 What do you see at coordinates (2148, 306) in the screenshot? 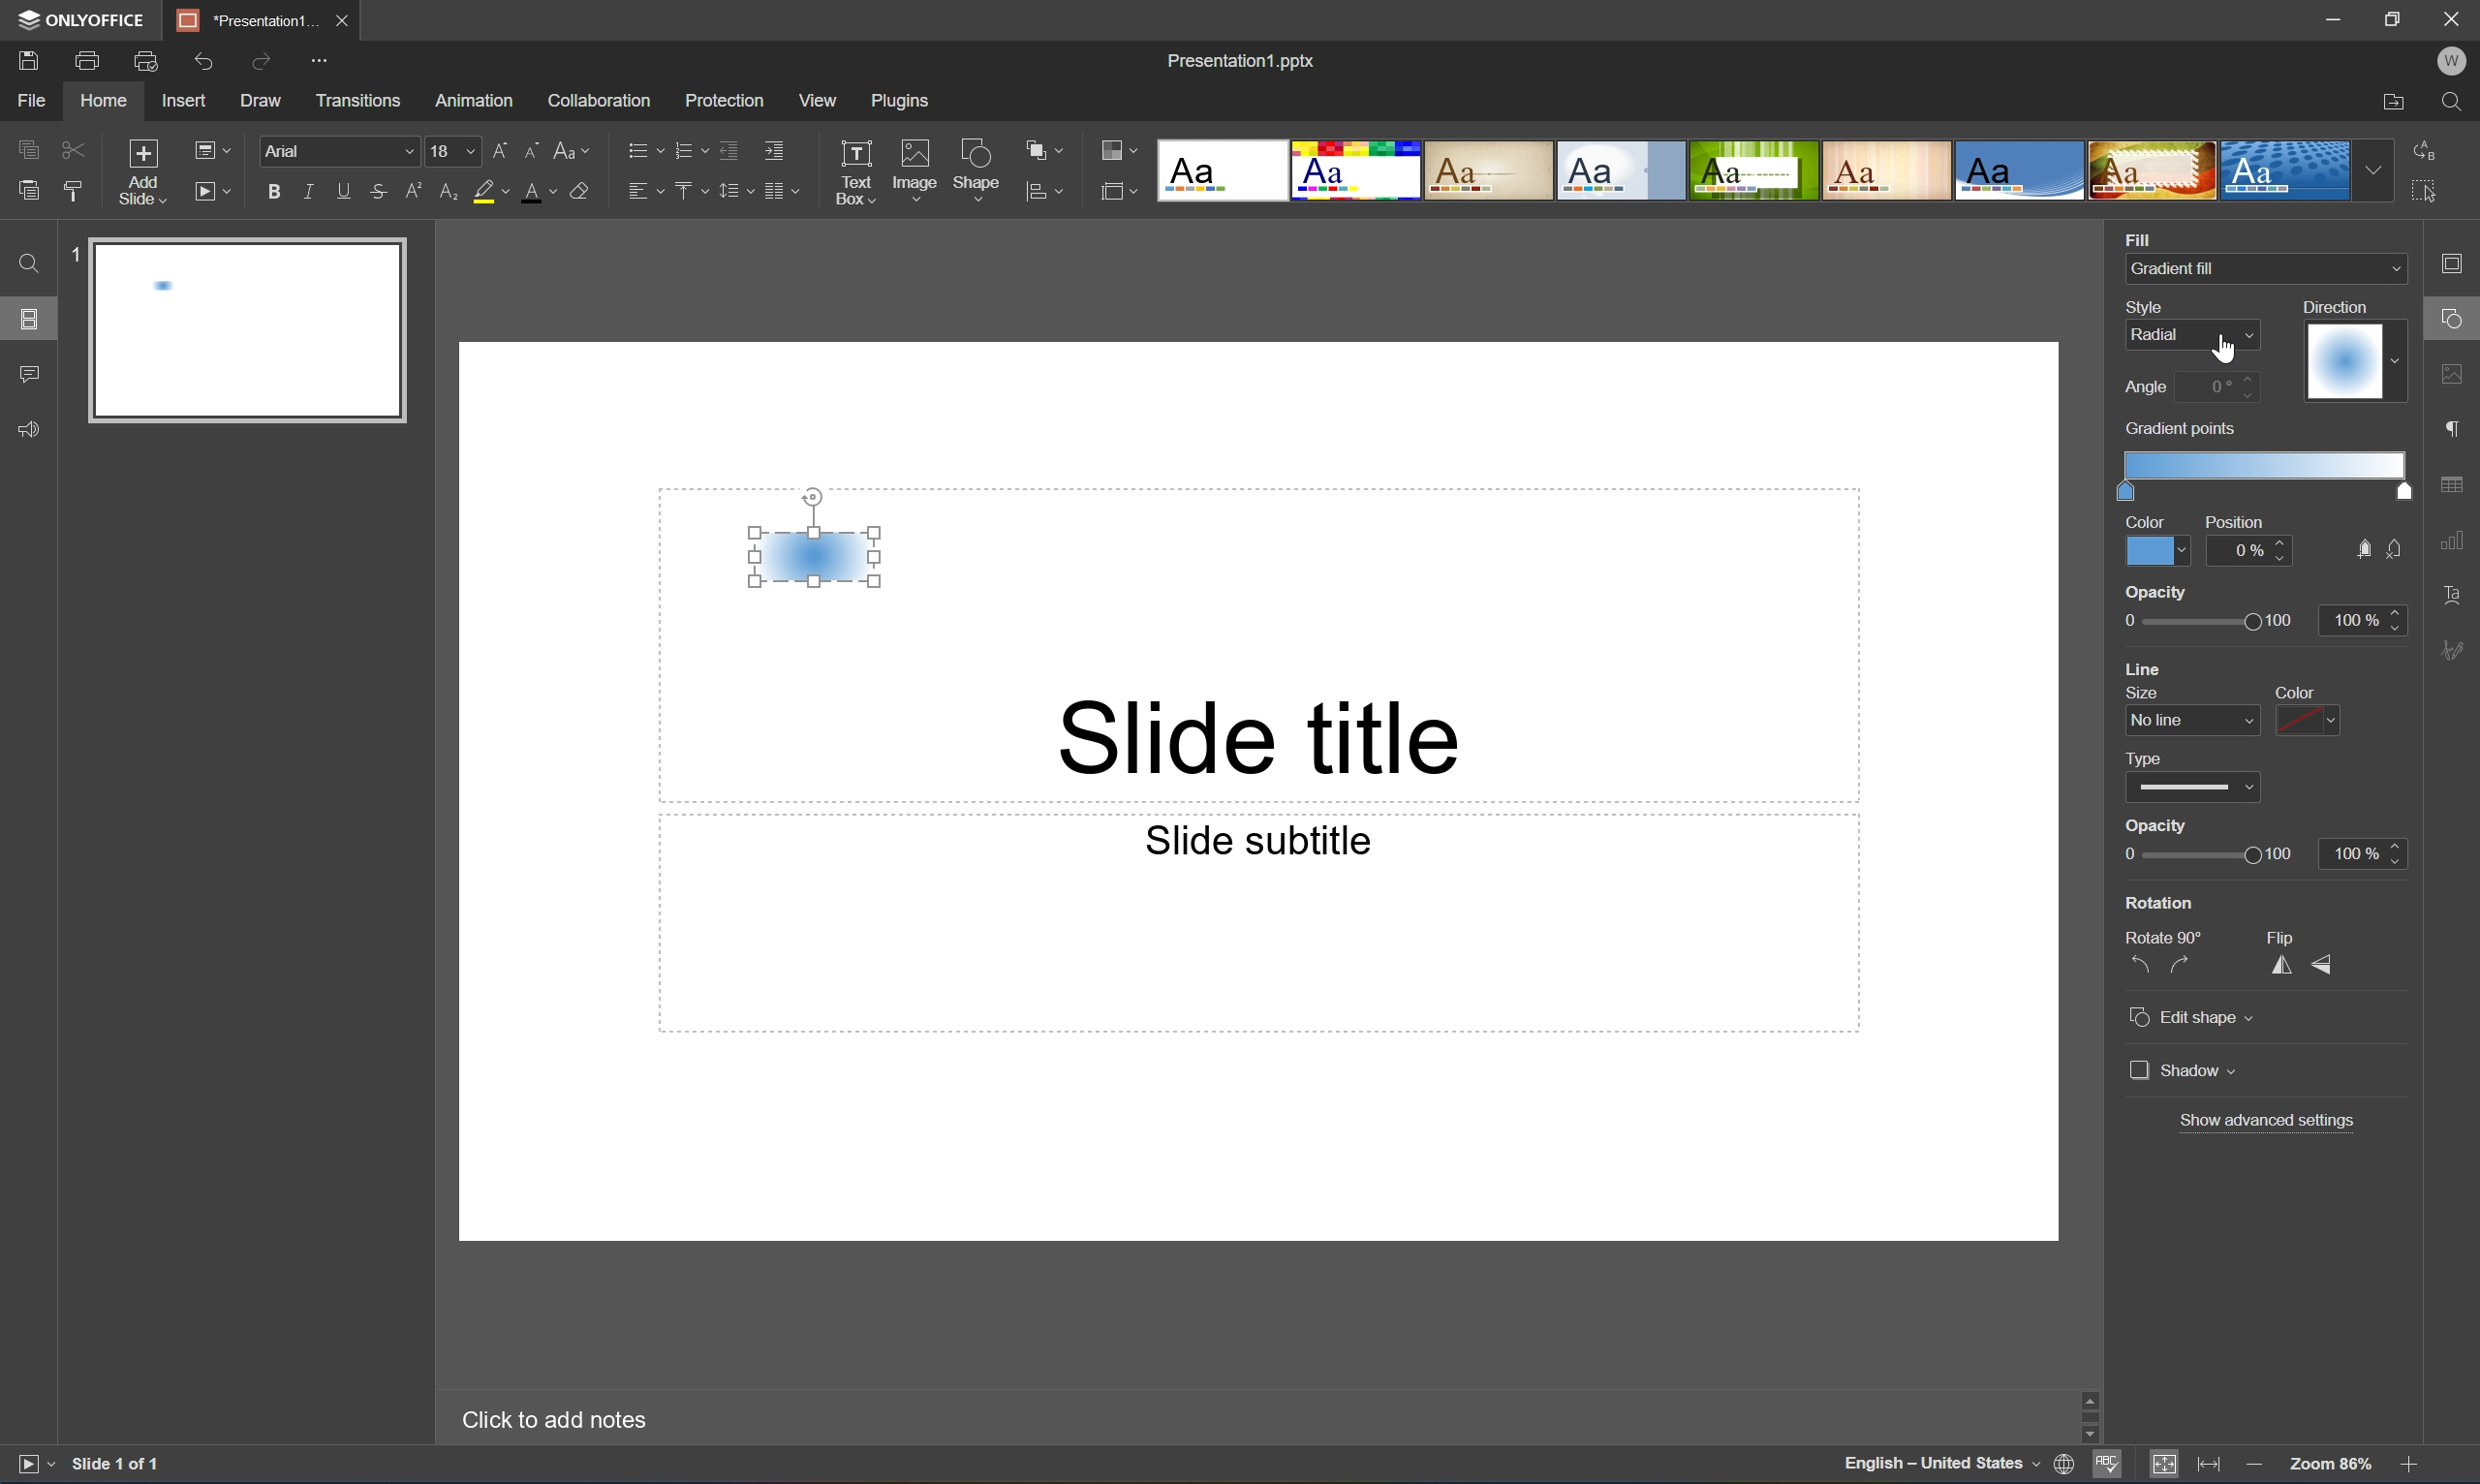
I see `Style` at bounding box center [2148, 306].